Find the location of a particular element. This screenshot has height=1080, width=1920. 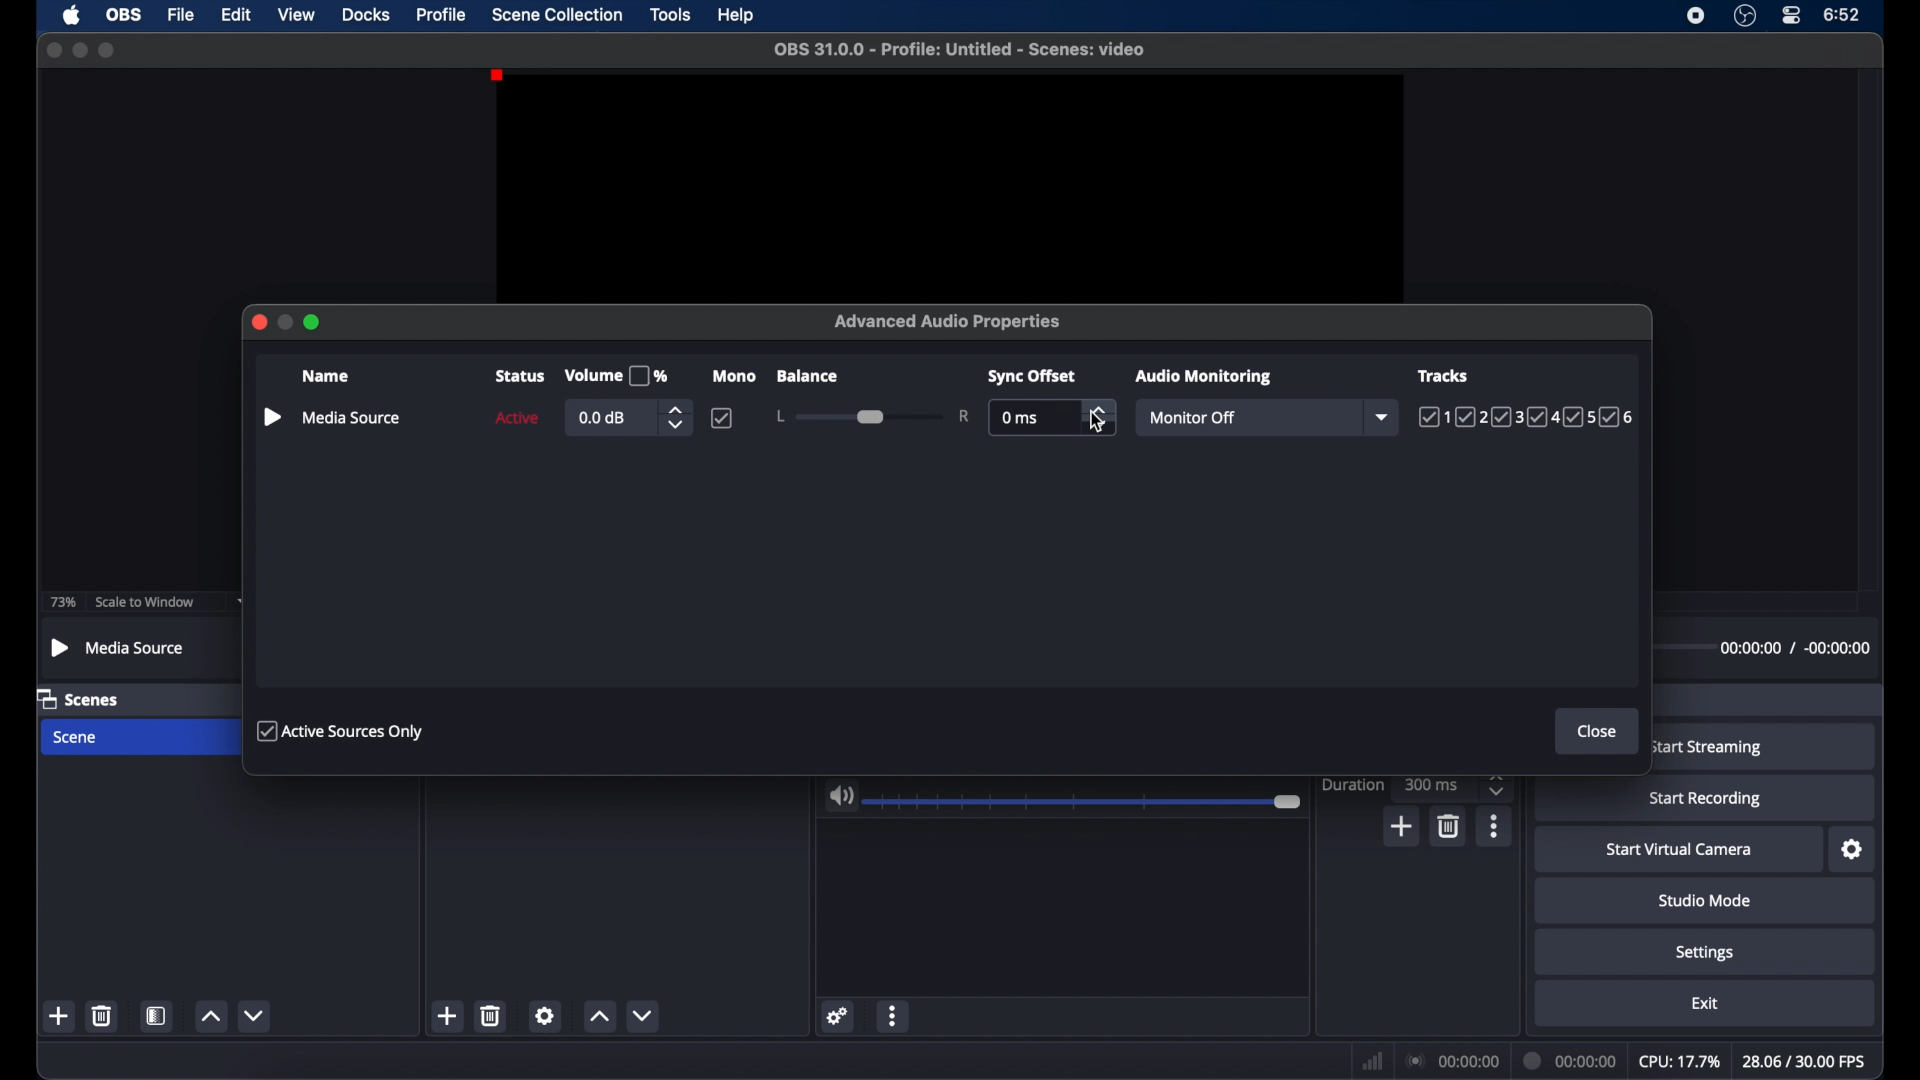

docks is located at coordinates (365, 15).